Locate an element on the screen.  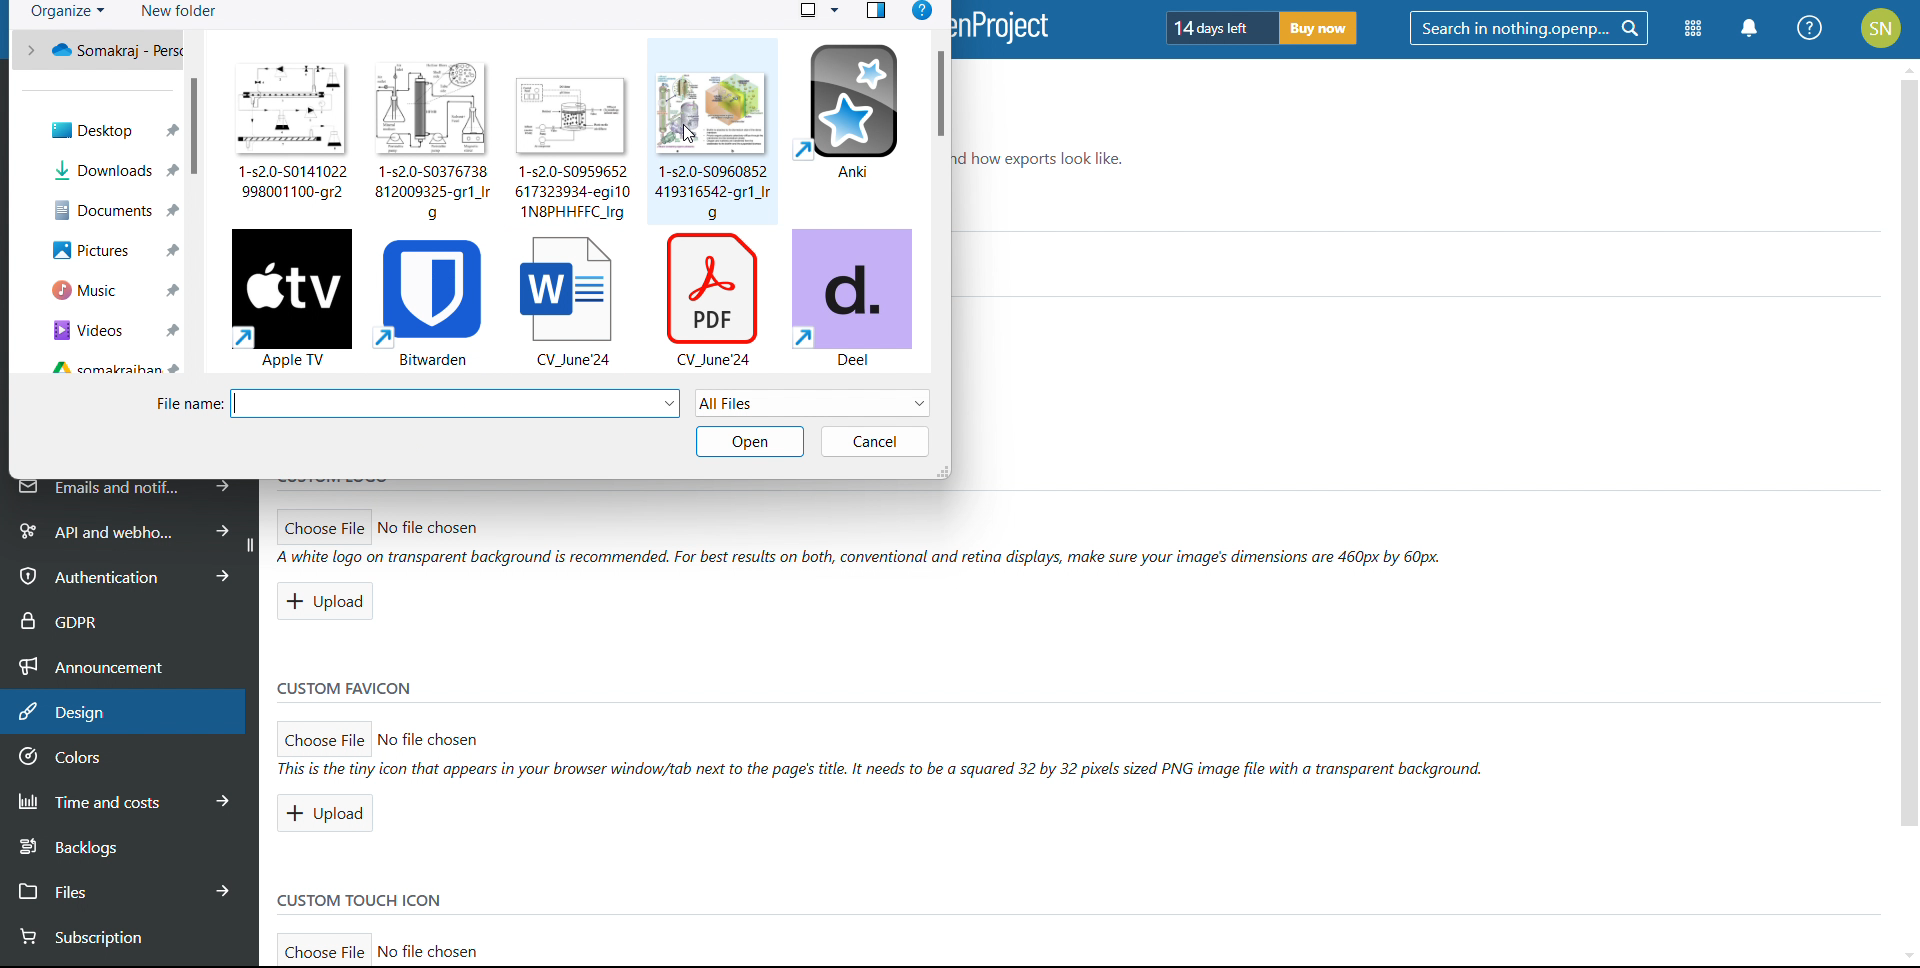
Bitwarden file in folder is located at coordinates (441, 305).